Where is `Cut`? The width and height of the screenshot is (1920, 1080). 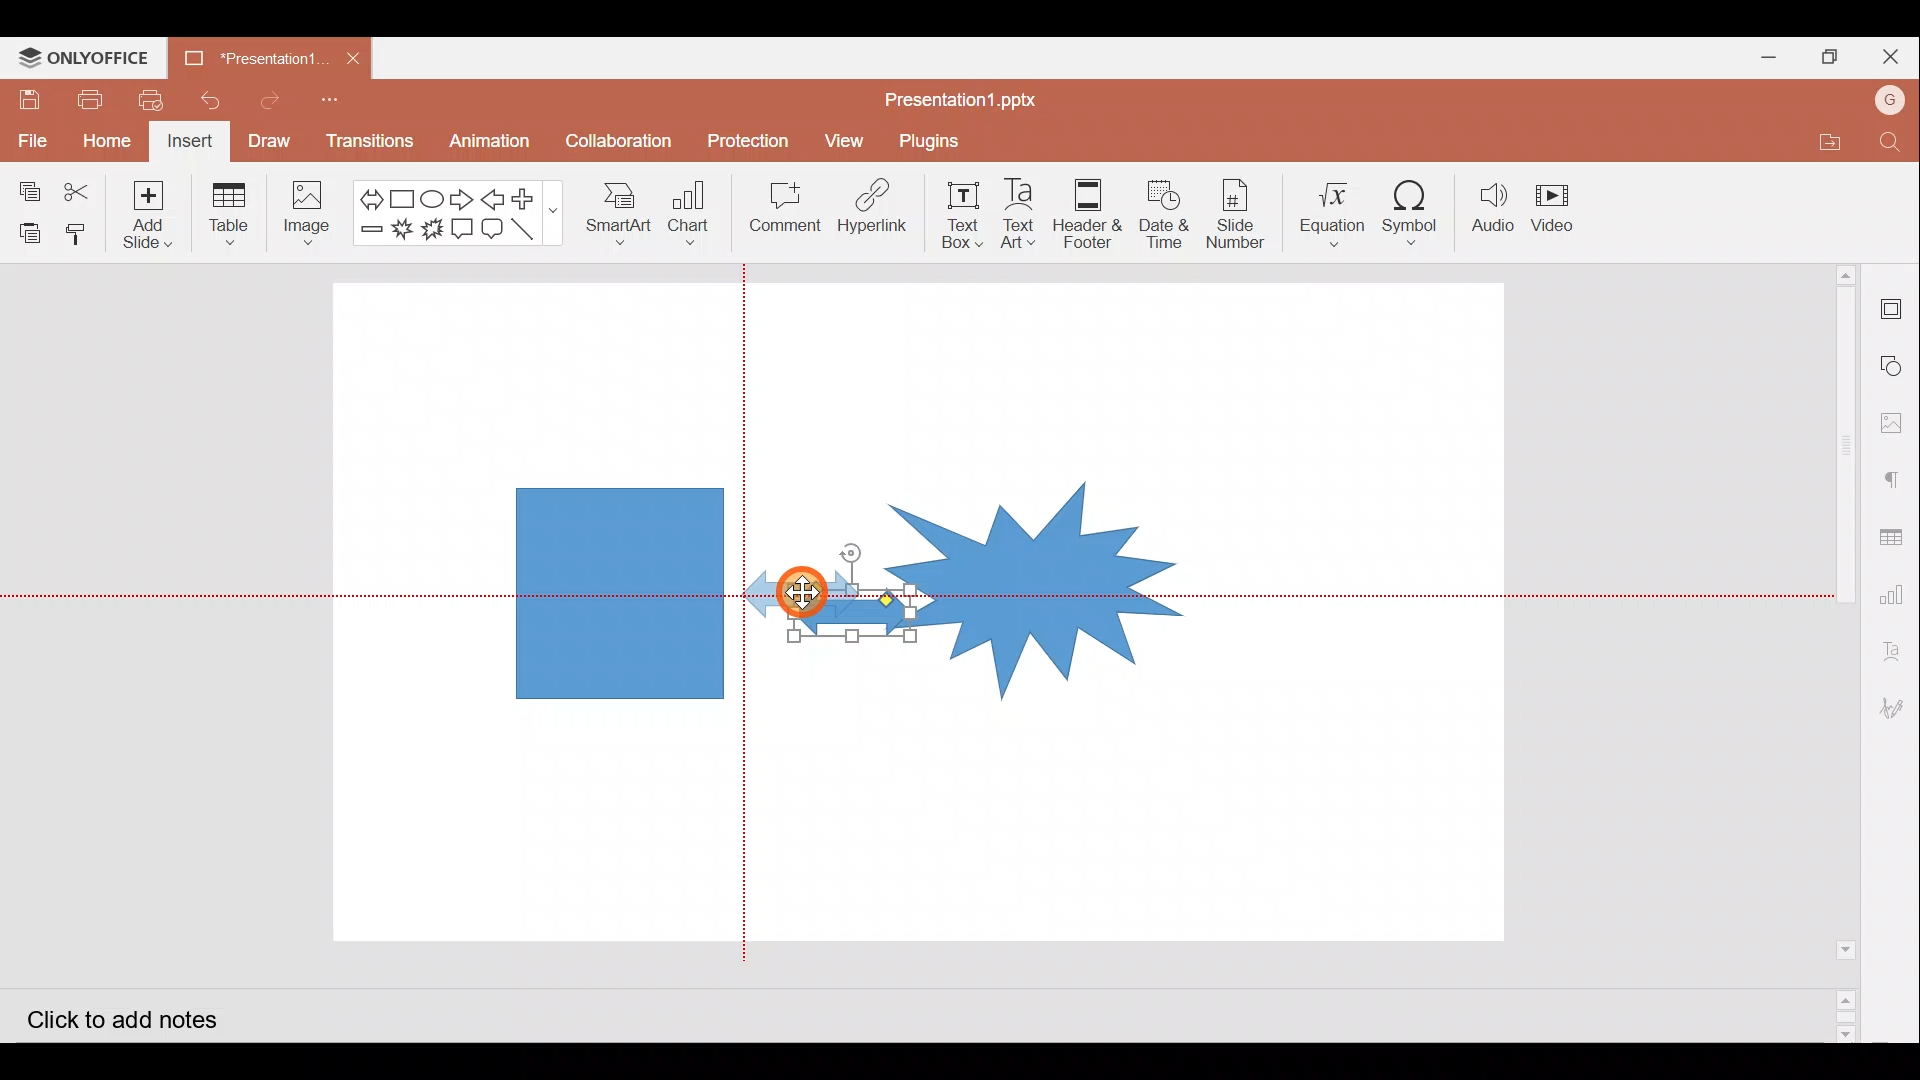 Cut is located at coordinates (89, 187).